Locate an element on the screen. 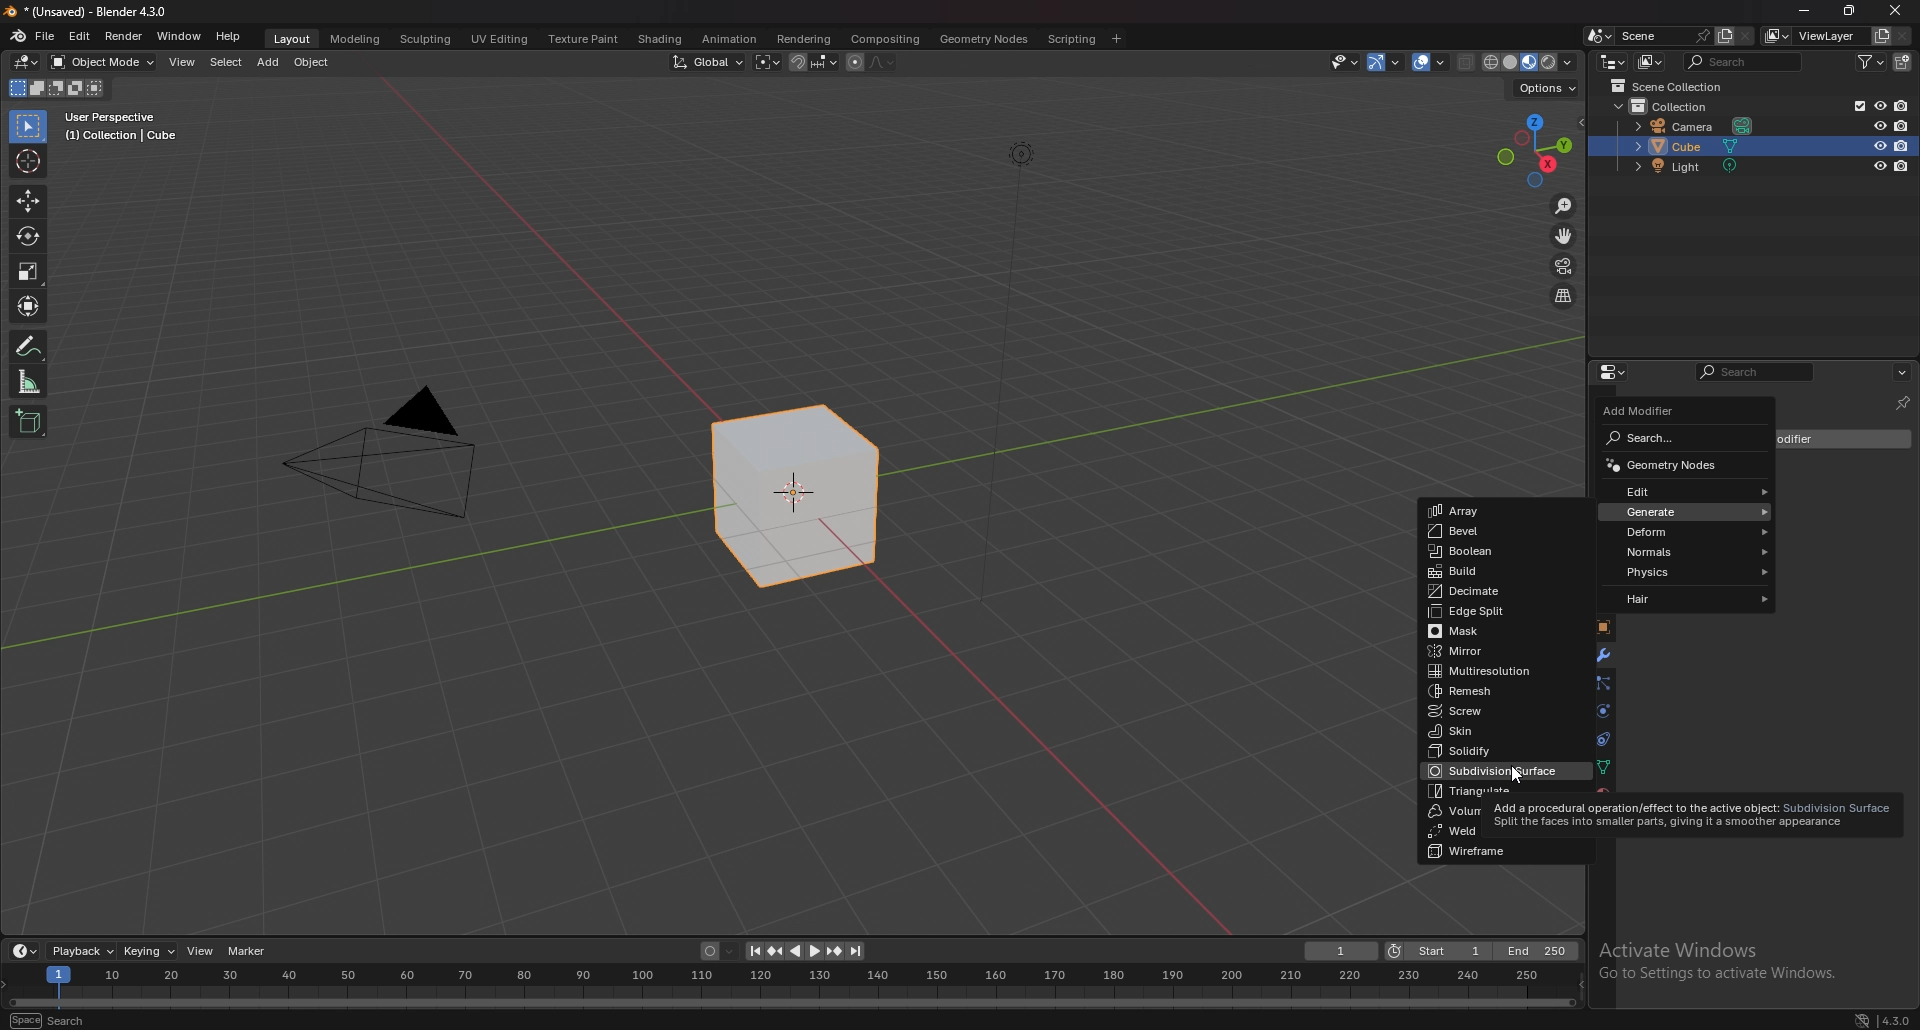 The width and height of the screenshot is (1920, 1030). file is located at coordinates (45, 37).